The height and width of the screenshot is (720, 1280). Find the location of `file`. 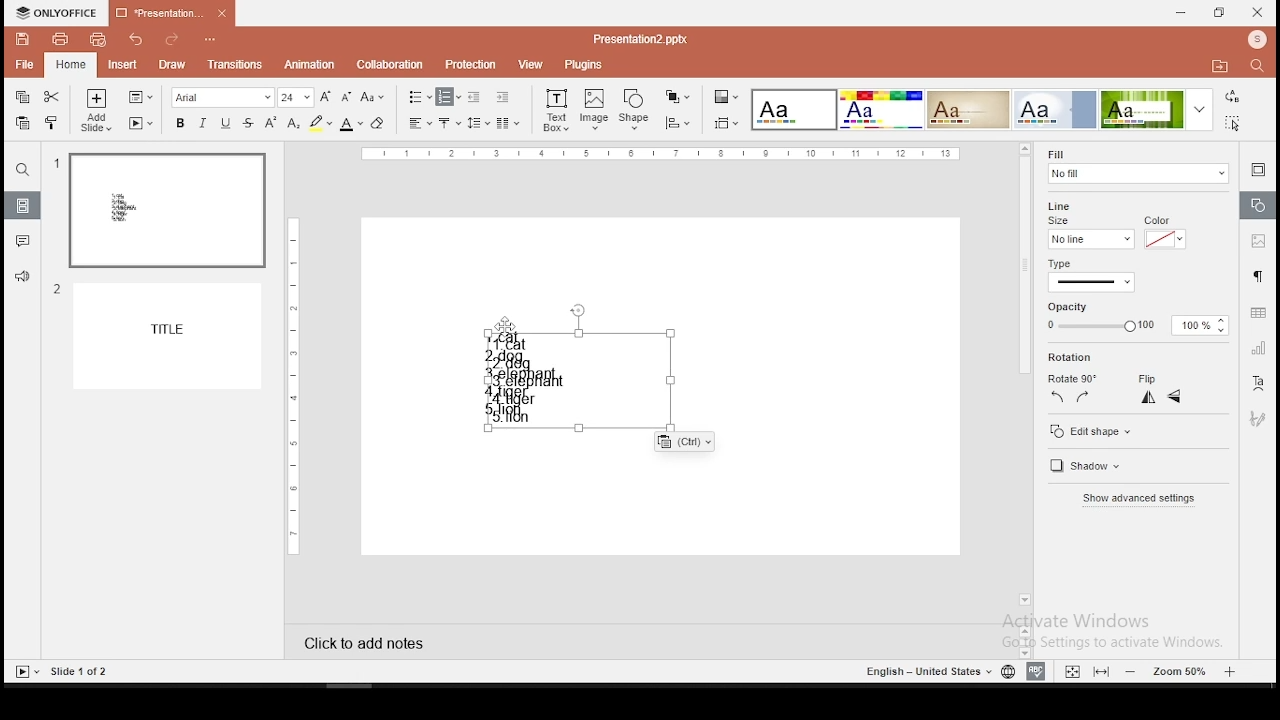

file is located at coordinates (24, 66).